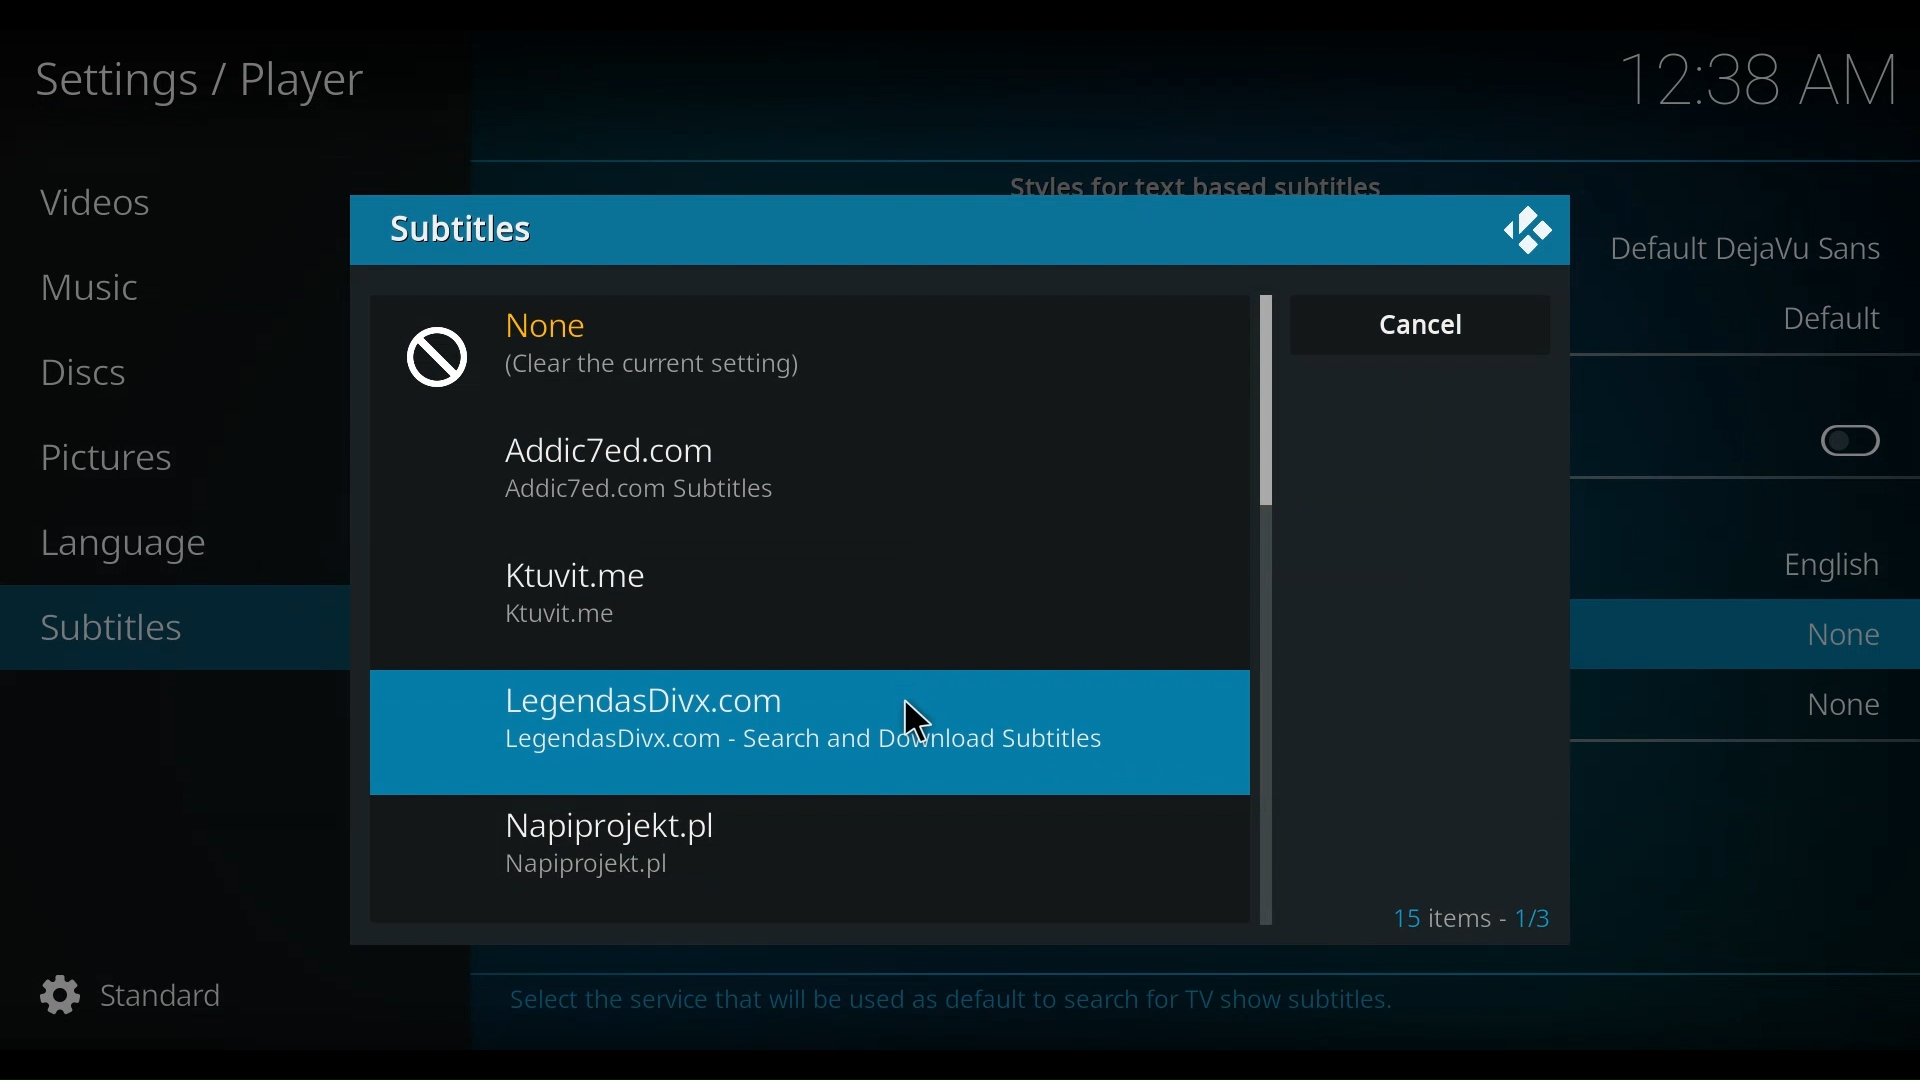  I want to click on Music, so click(100, 289).